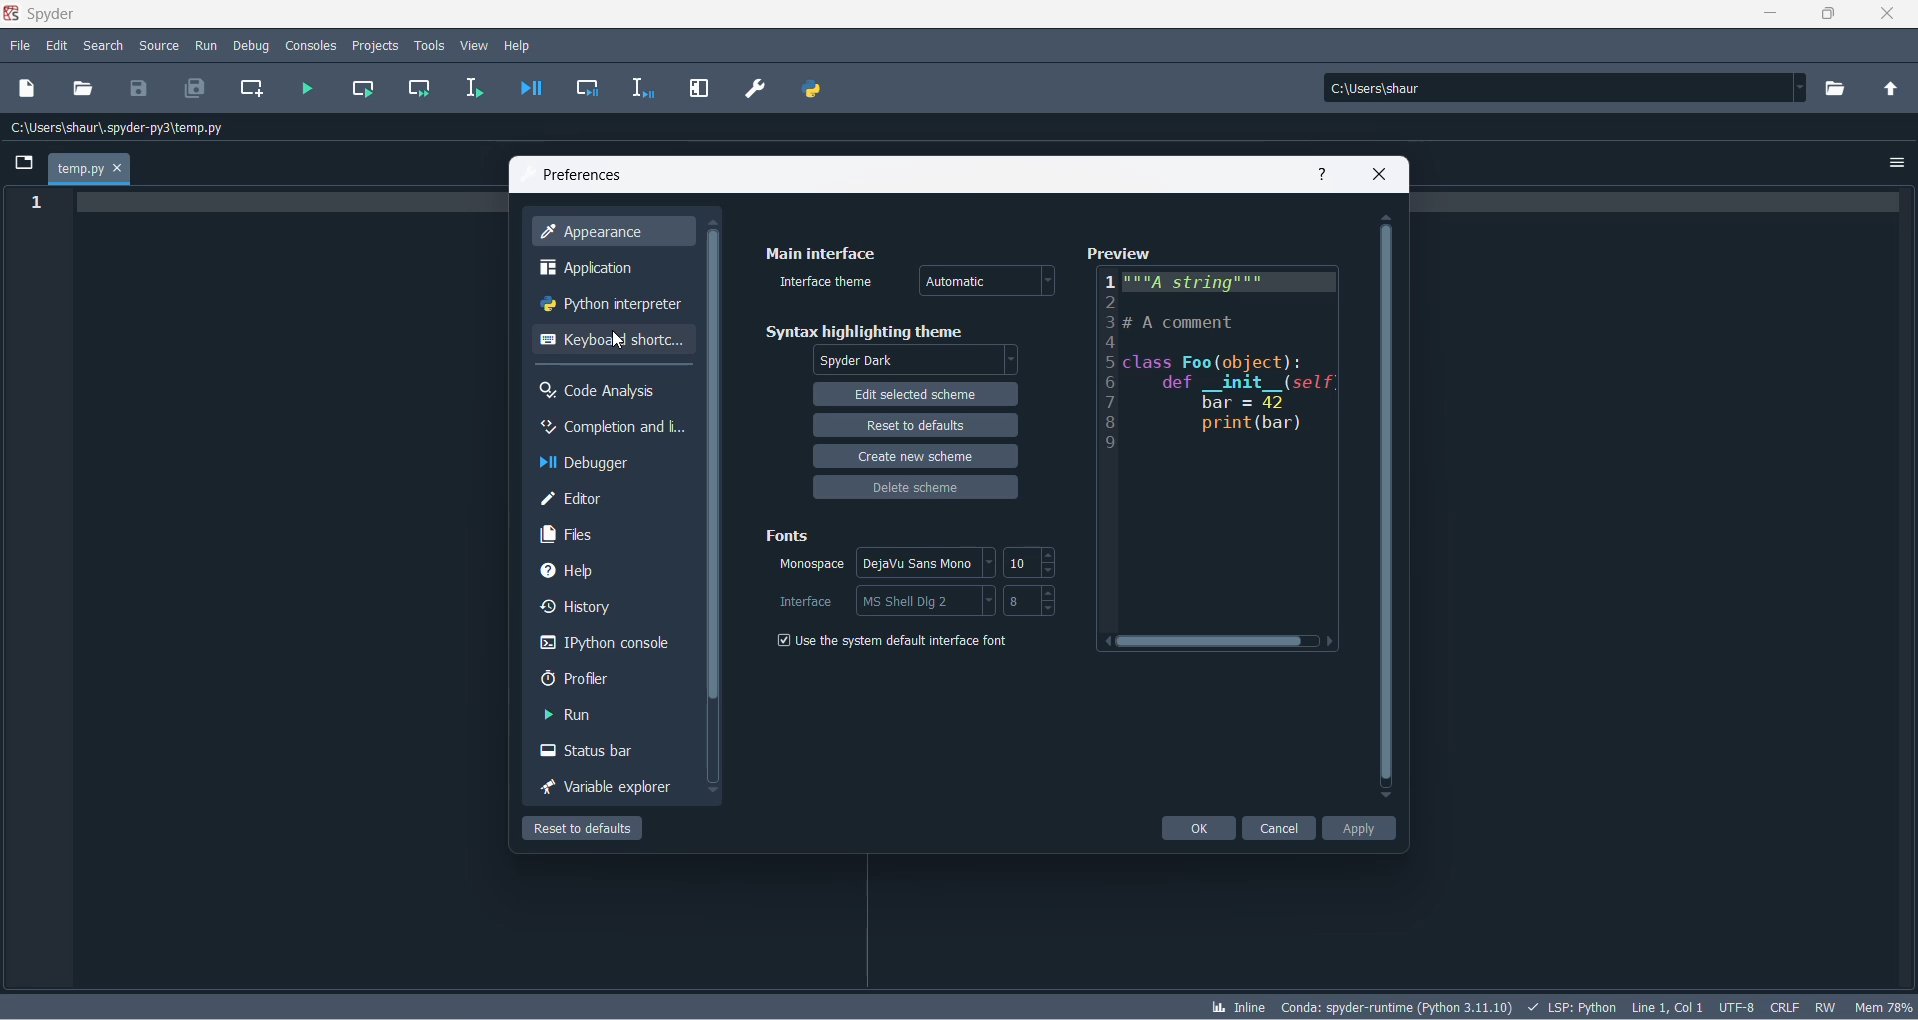 This screenshot has width=1918, height=1020. Describe the element at coordinates (308, 89) in the screenshot. I see `run file` at that location.